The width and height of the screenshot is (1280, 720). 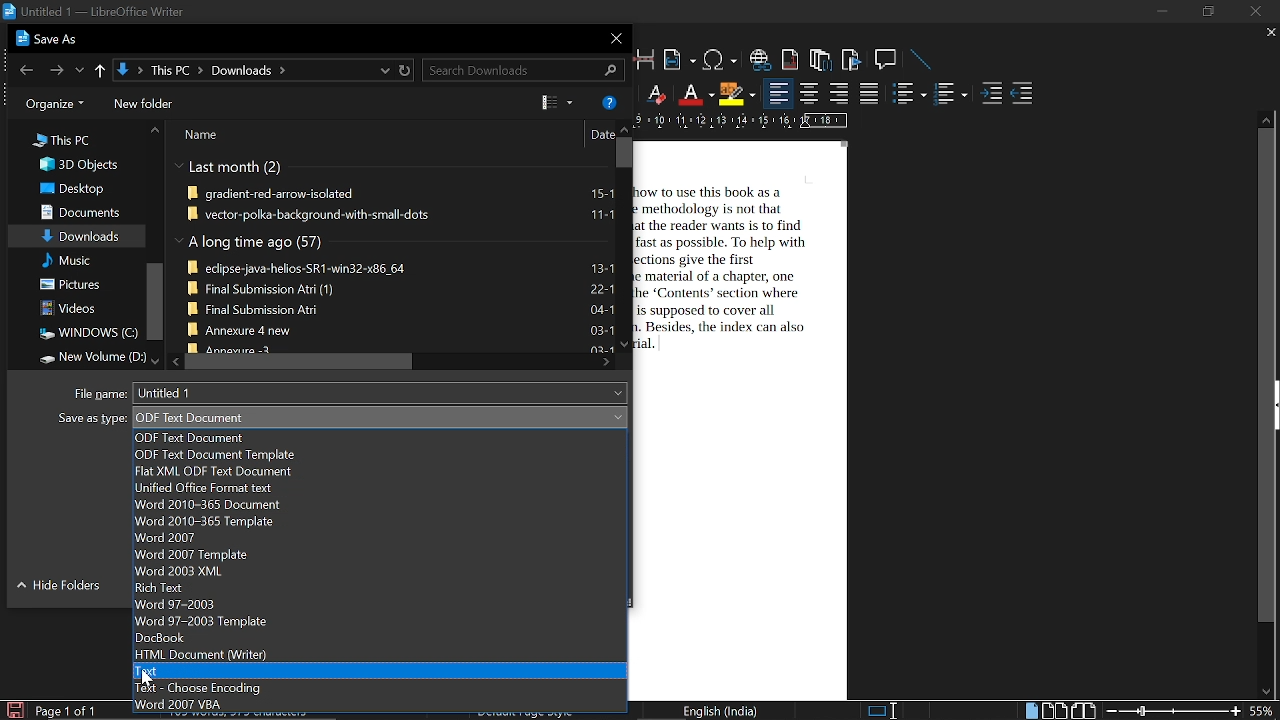 I want to click on highlight, so click(x=736, y=95).